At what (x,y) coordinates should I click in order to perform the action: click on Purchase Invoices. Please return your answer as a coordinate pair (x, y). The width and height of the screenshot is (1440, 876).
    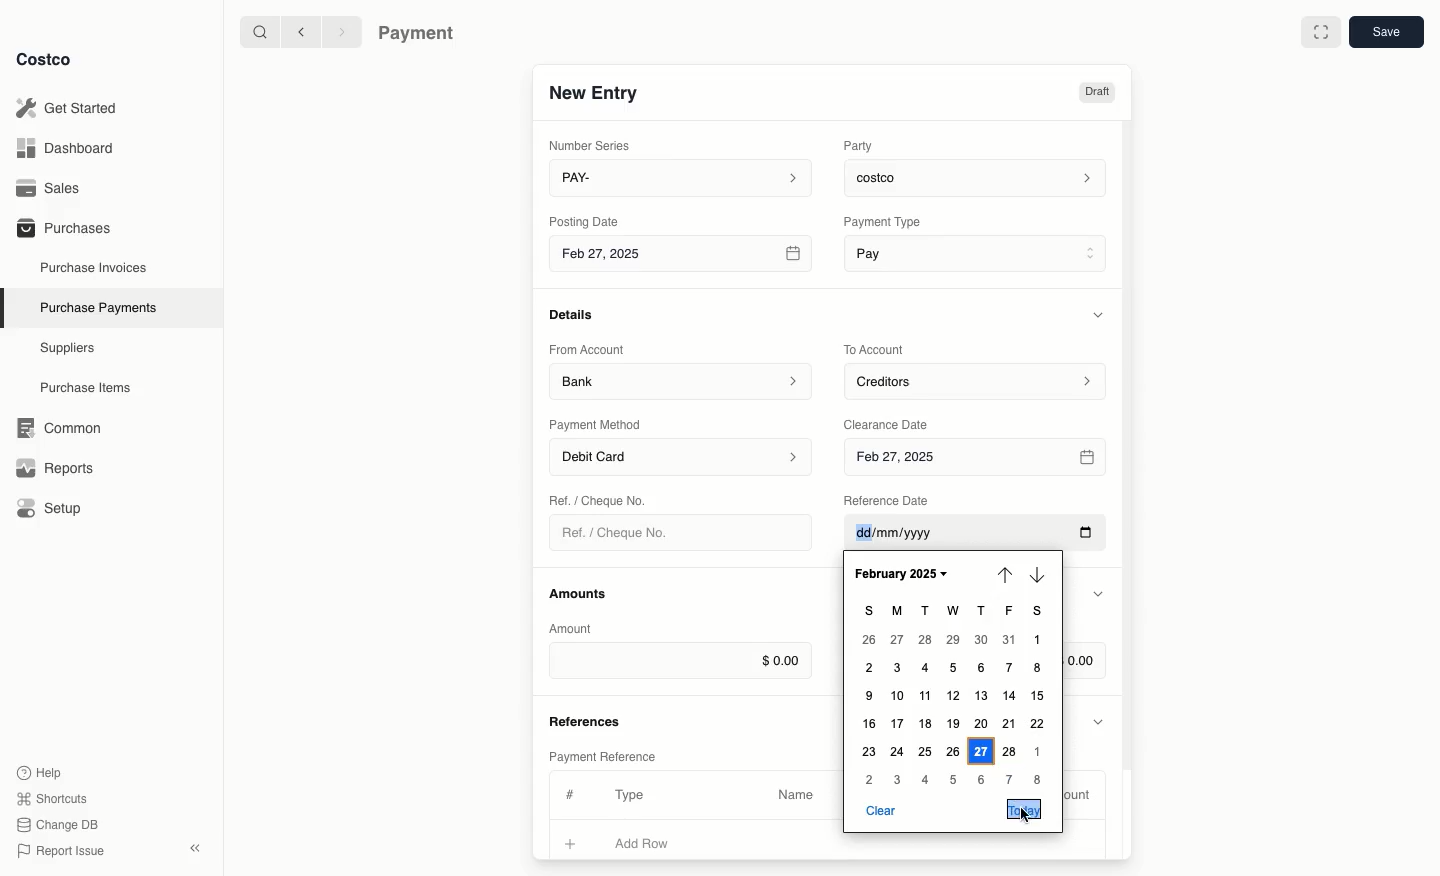
    Looking at the image, I should click on (95, 267).